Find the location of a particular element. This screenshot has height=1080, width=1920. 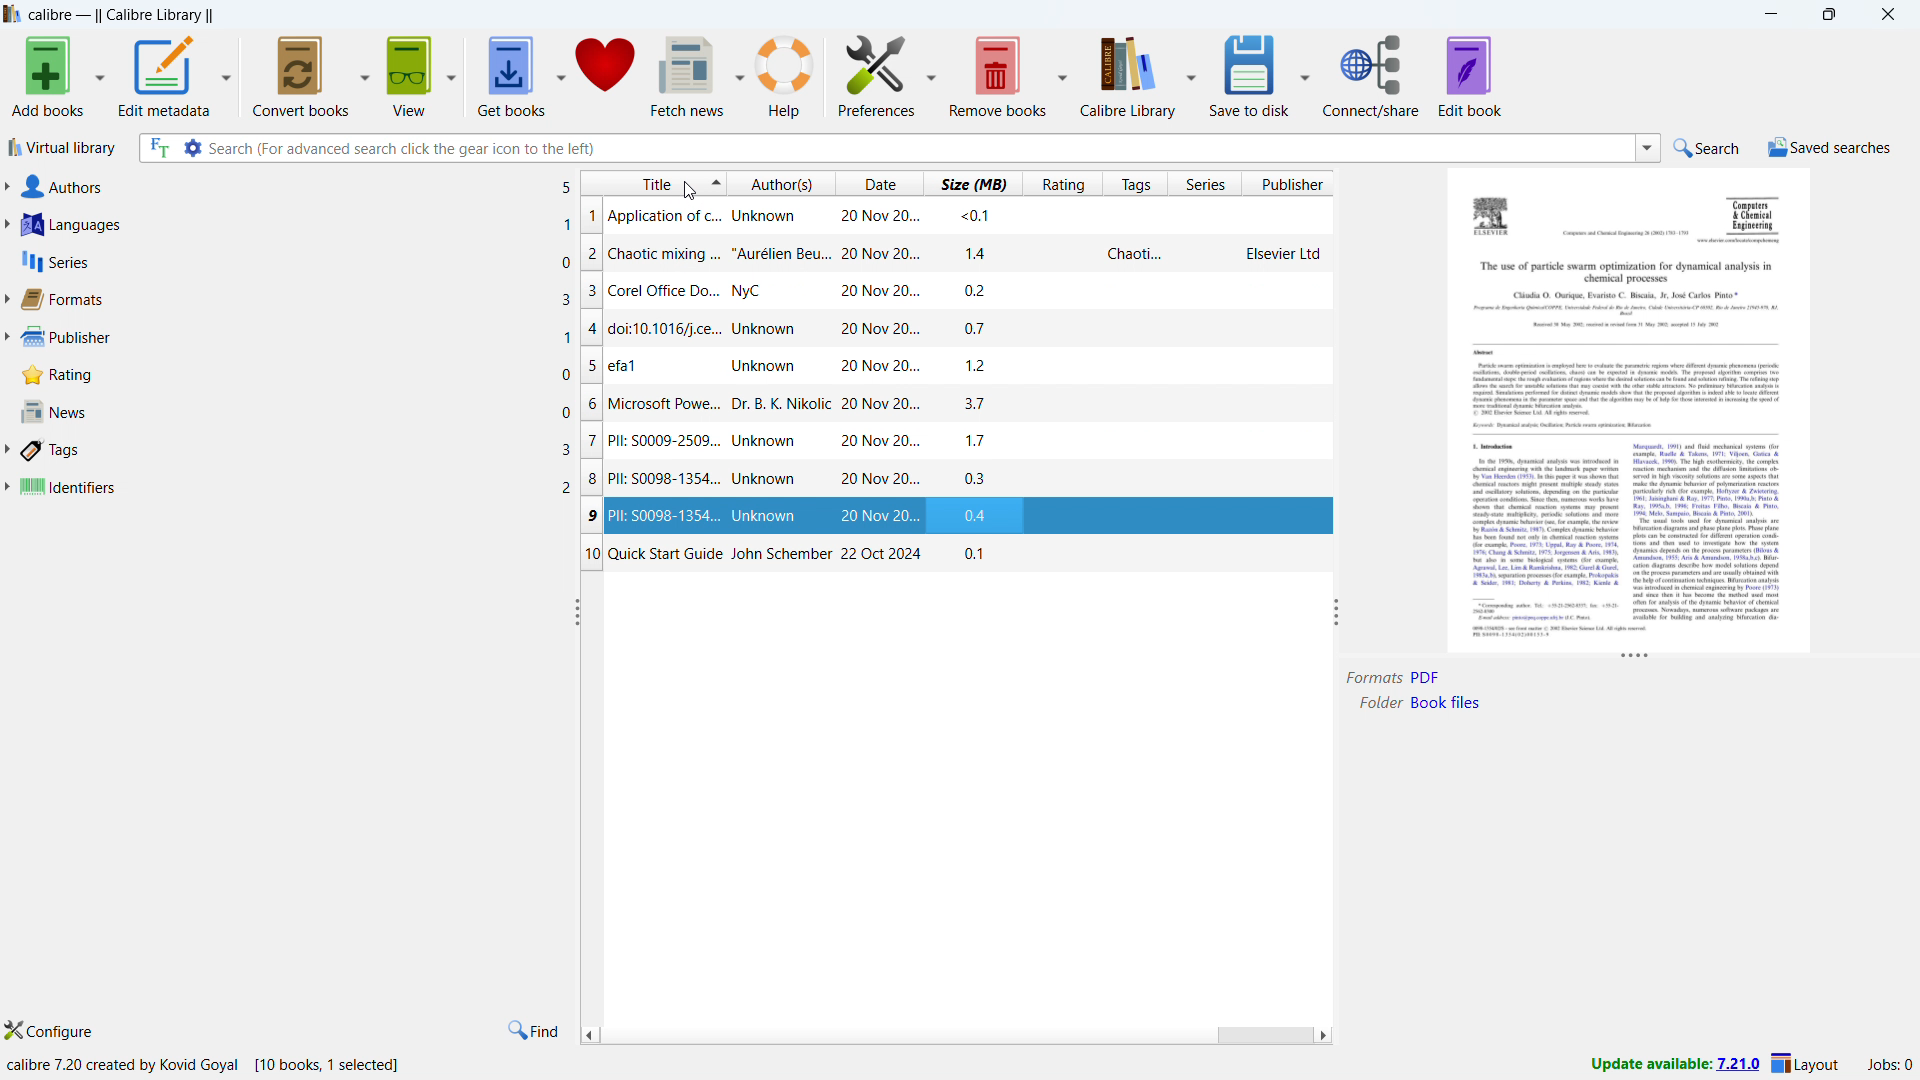

find in tags is located at coordinates (533, 1030).